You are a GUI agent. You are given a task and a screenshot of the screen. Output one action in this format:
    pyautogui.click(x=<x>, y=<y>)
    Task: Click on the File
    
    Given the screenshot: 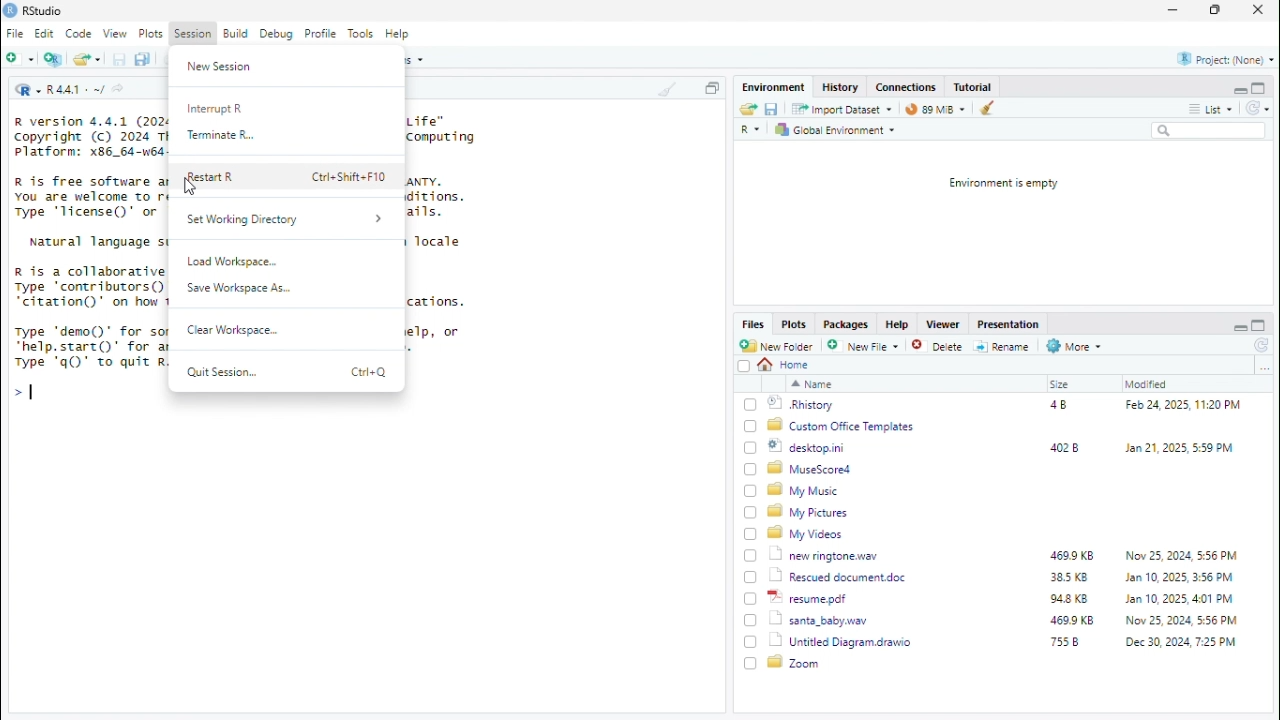 What is the action you would take?
    pyautogui.click(x=17, y=33)
    